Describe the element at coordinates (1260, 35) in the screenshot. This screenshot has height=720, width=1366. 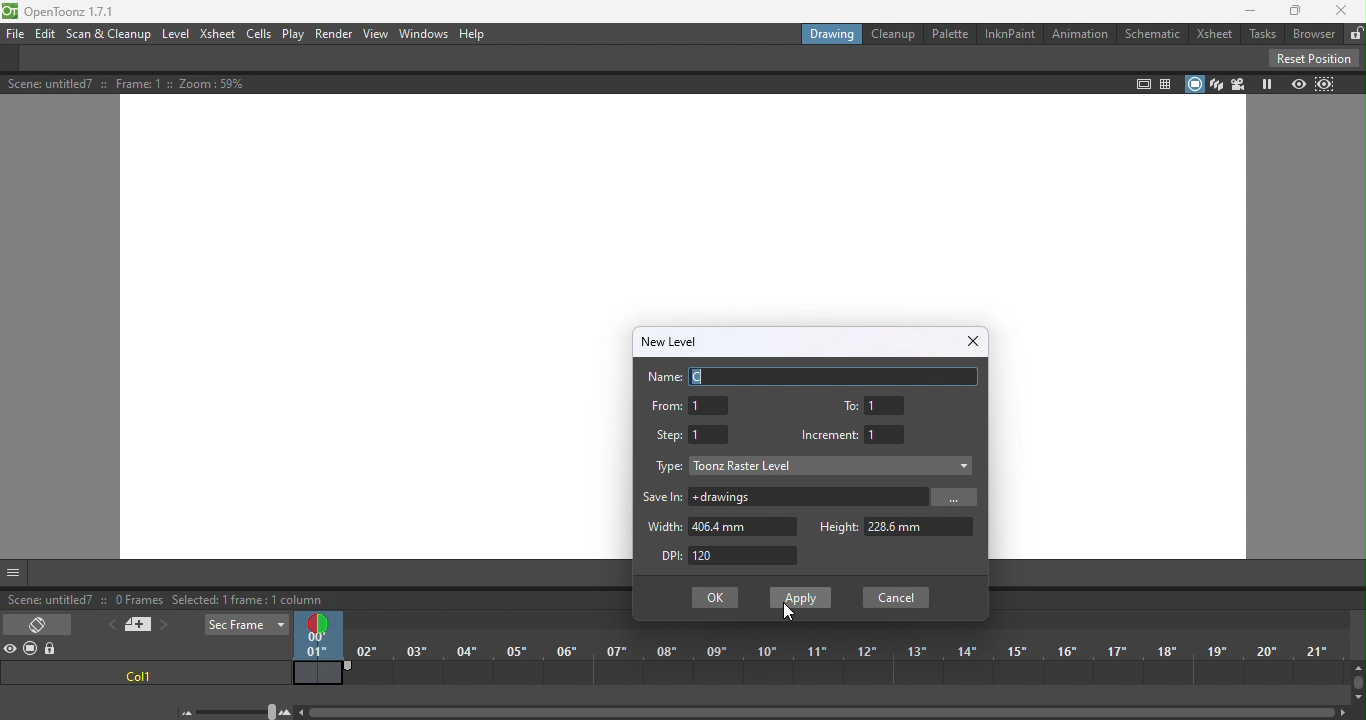
I see `Tasks` at that location.